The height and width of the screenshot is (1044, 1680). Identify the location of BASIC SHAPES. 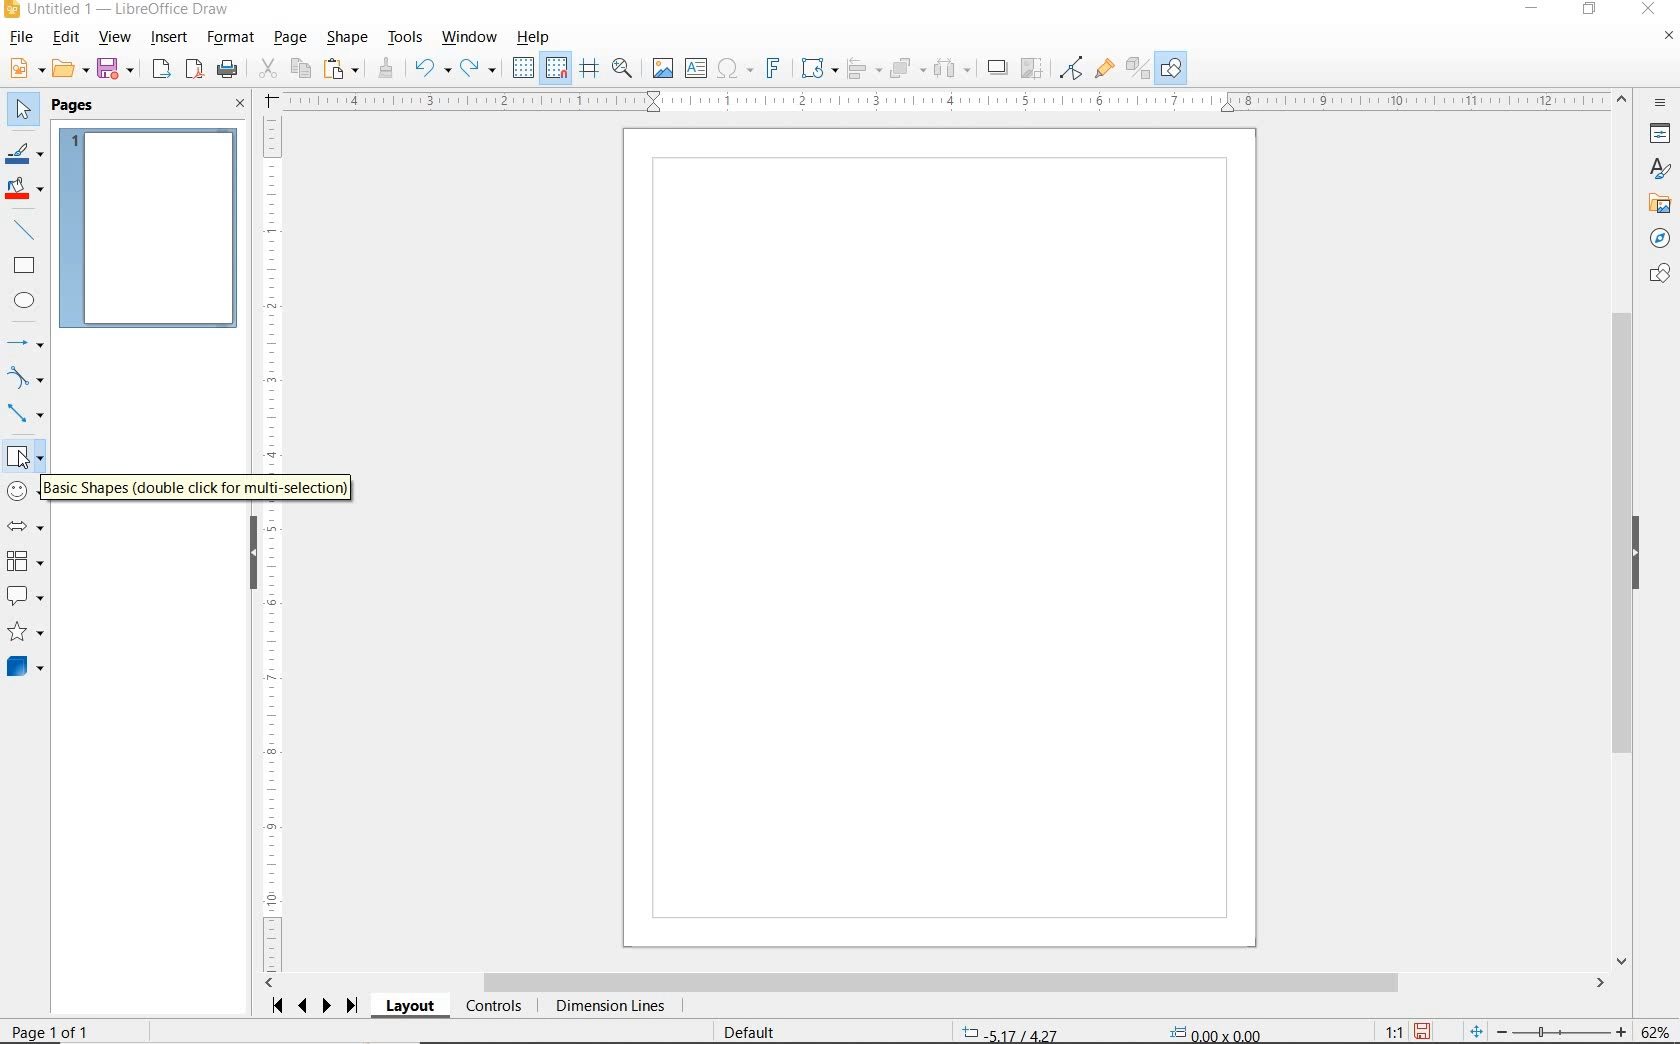
(24, 455).